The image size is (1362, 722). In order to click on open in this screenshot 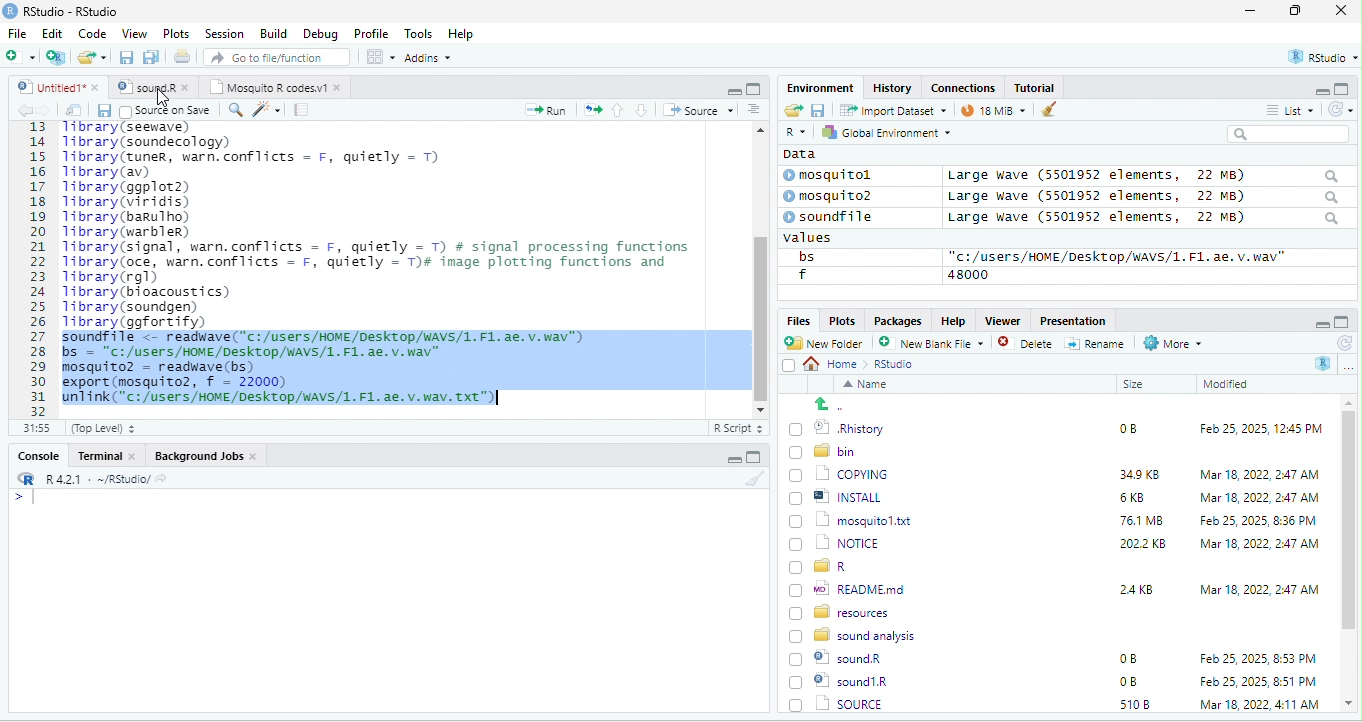, I will do `click(792, 111)`.